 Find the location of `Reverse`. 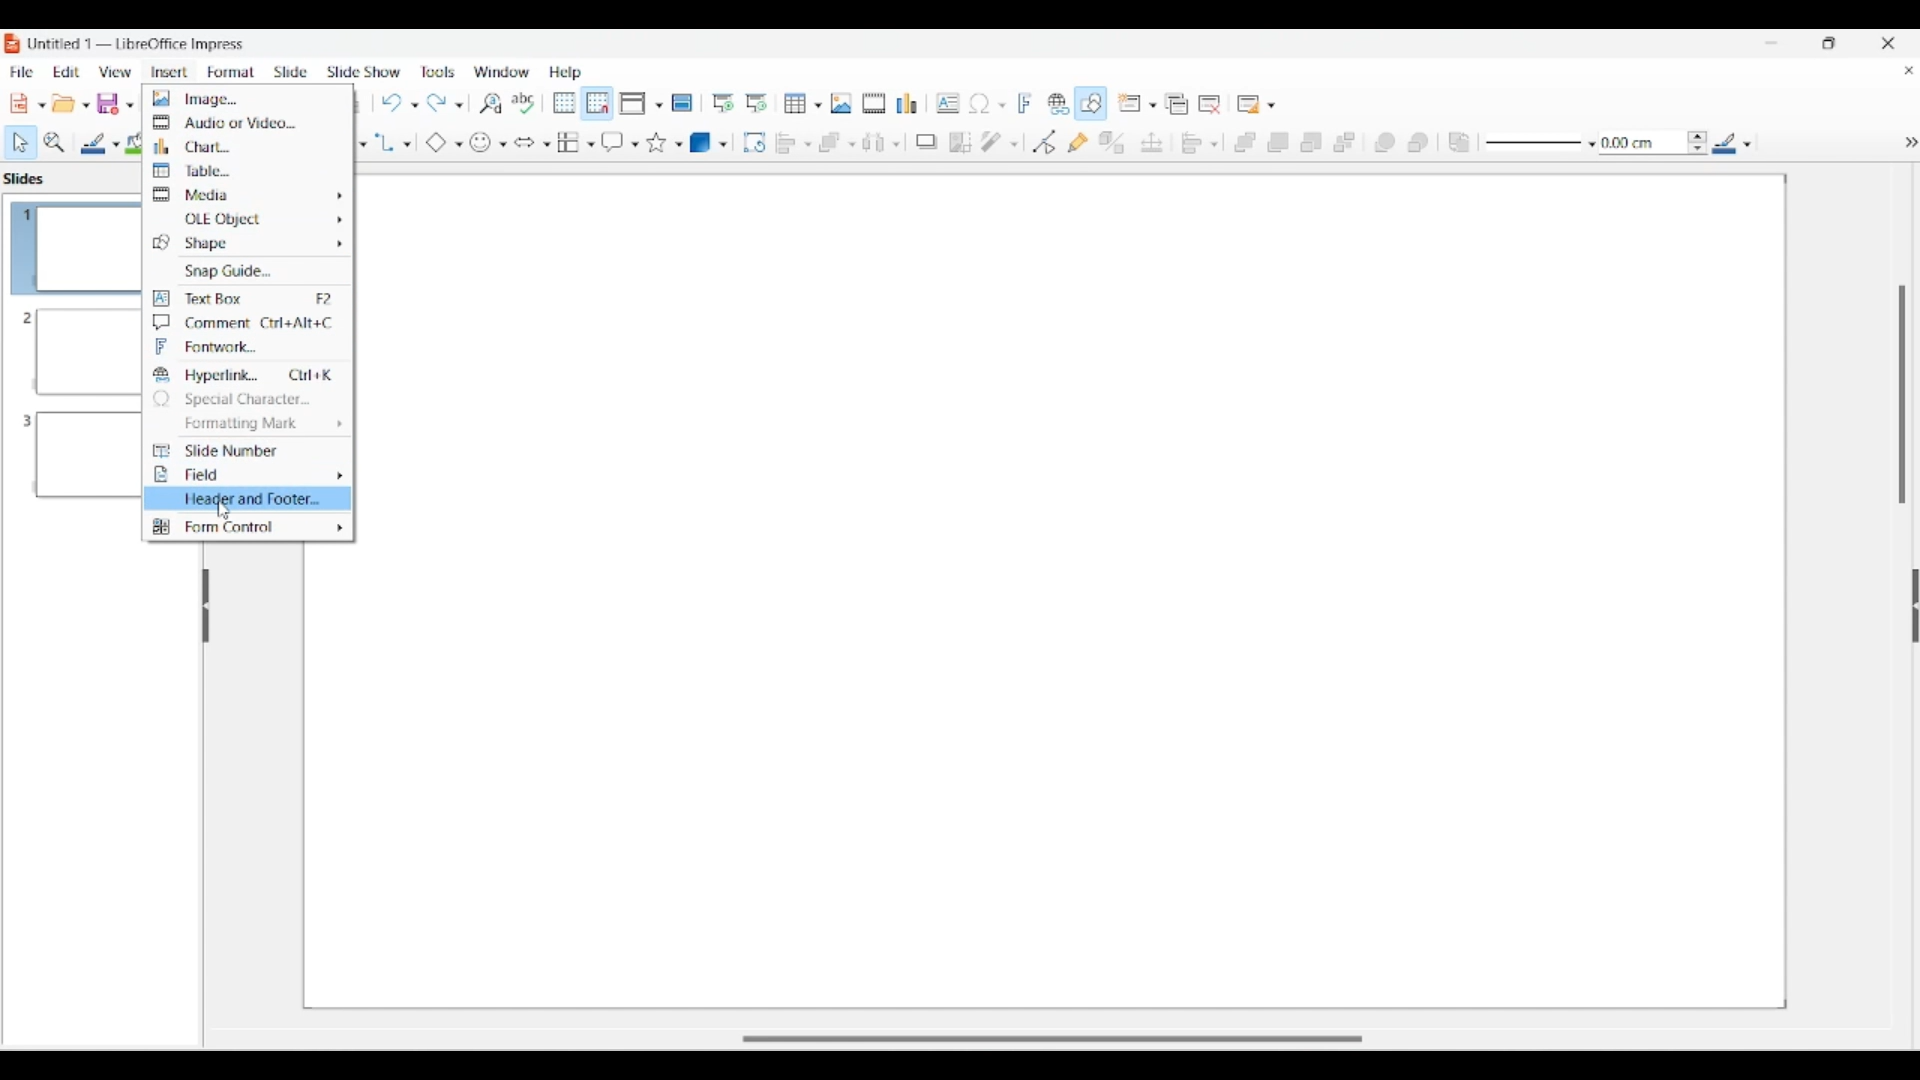

Reverse is located at coordinates (1460, 143).